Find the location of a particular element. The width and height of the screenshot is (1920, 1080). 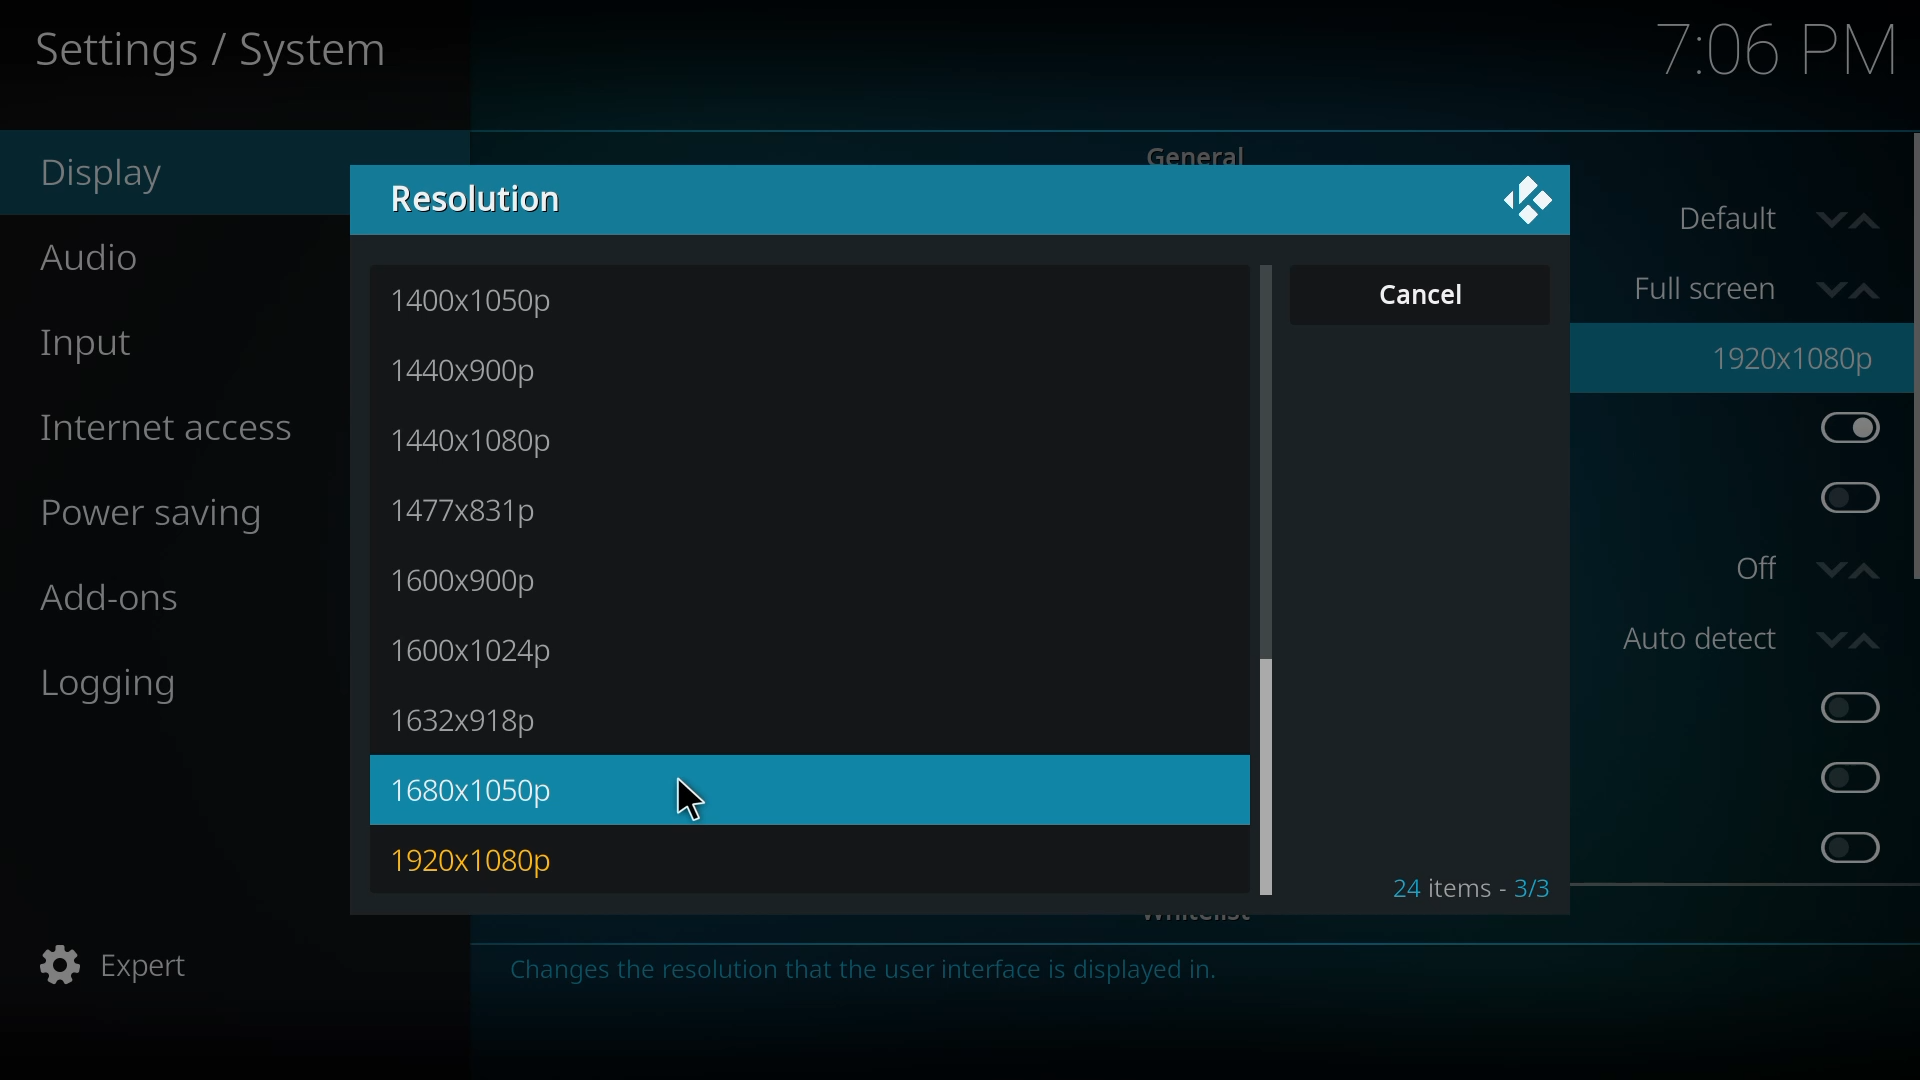

24 items is located at coordinates (1467, 888).